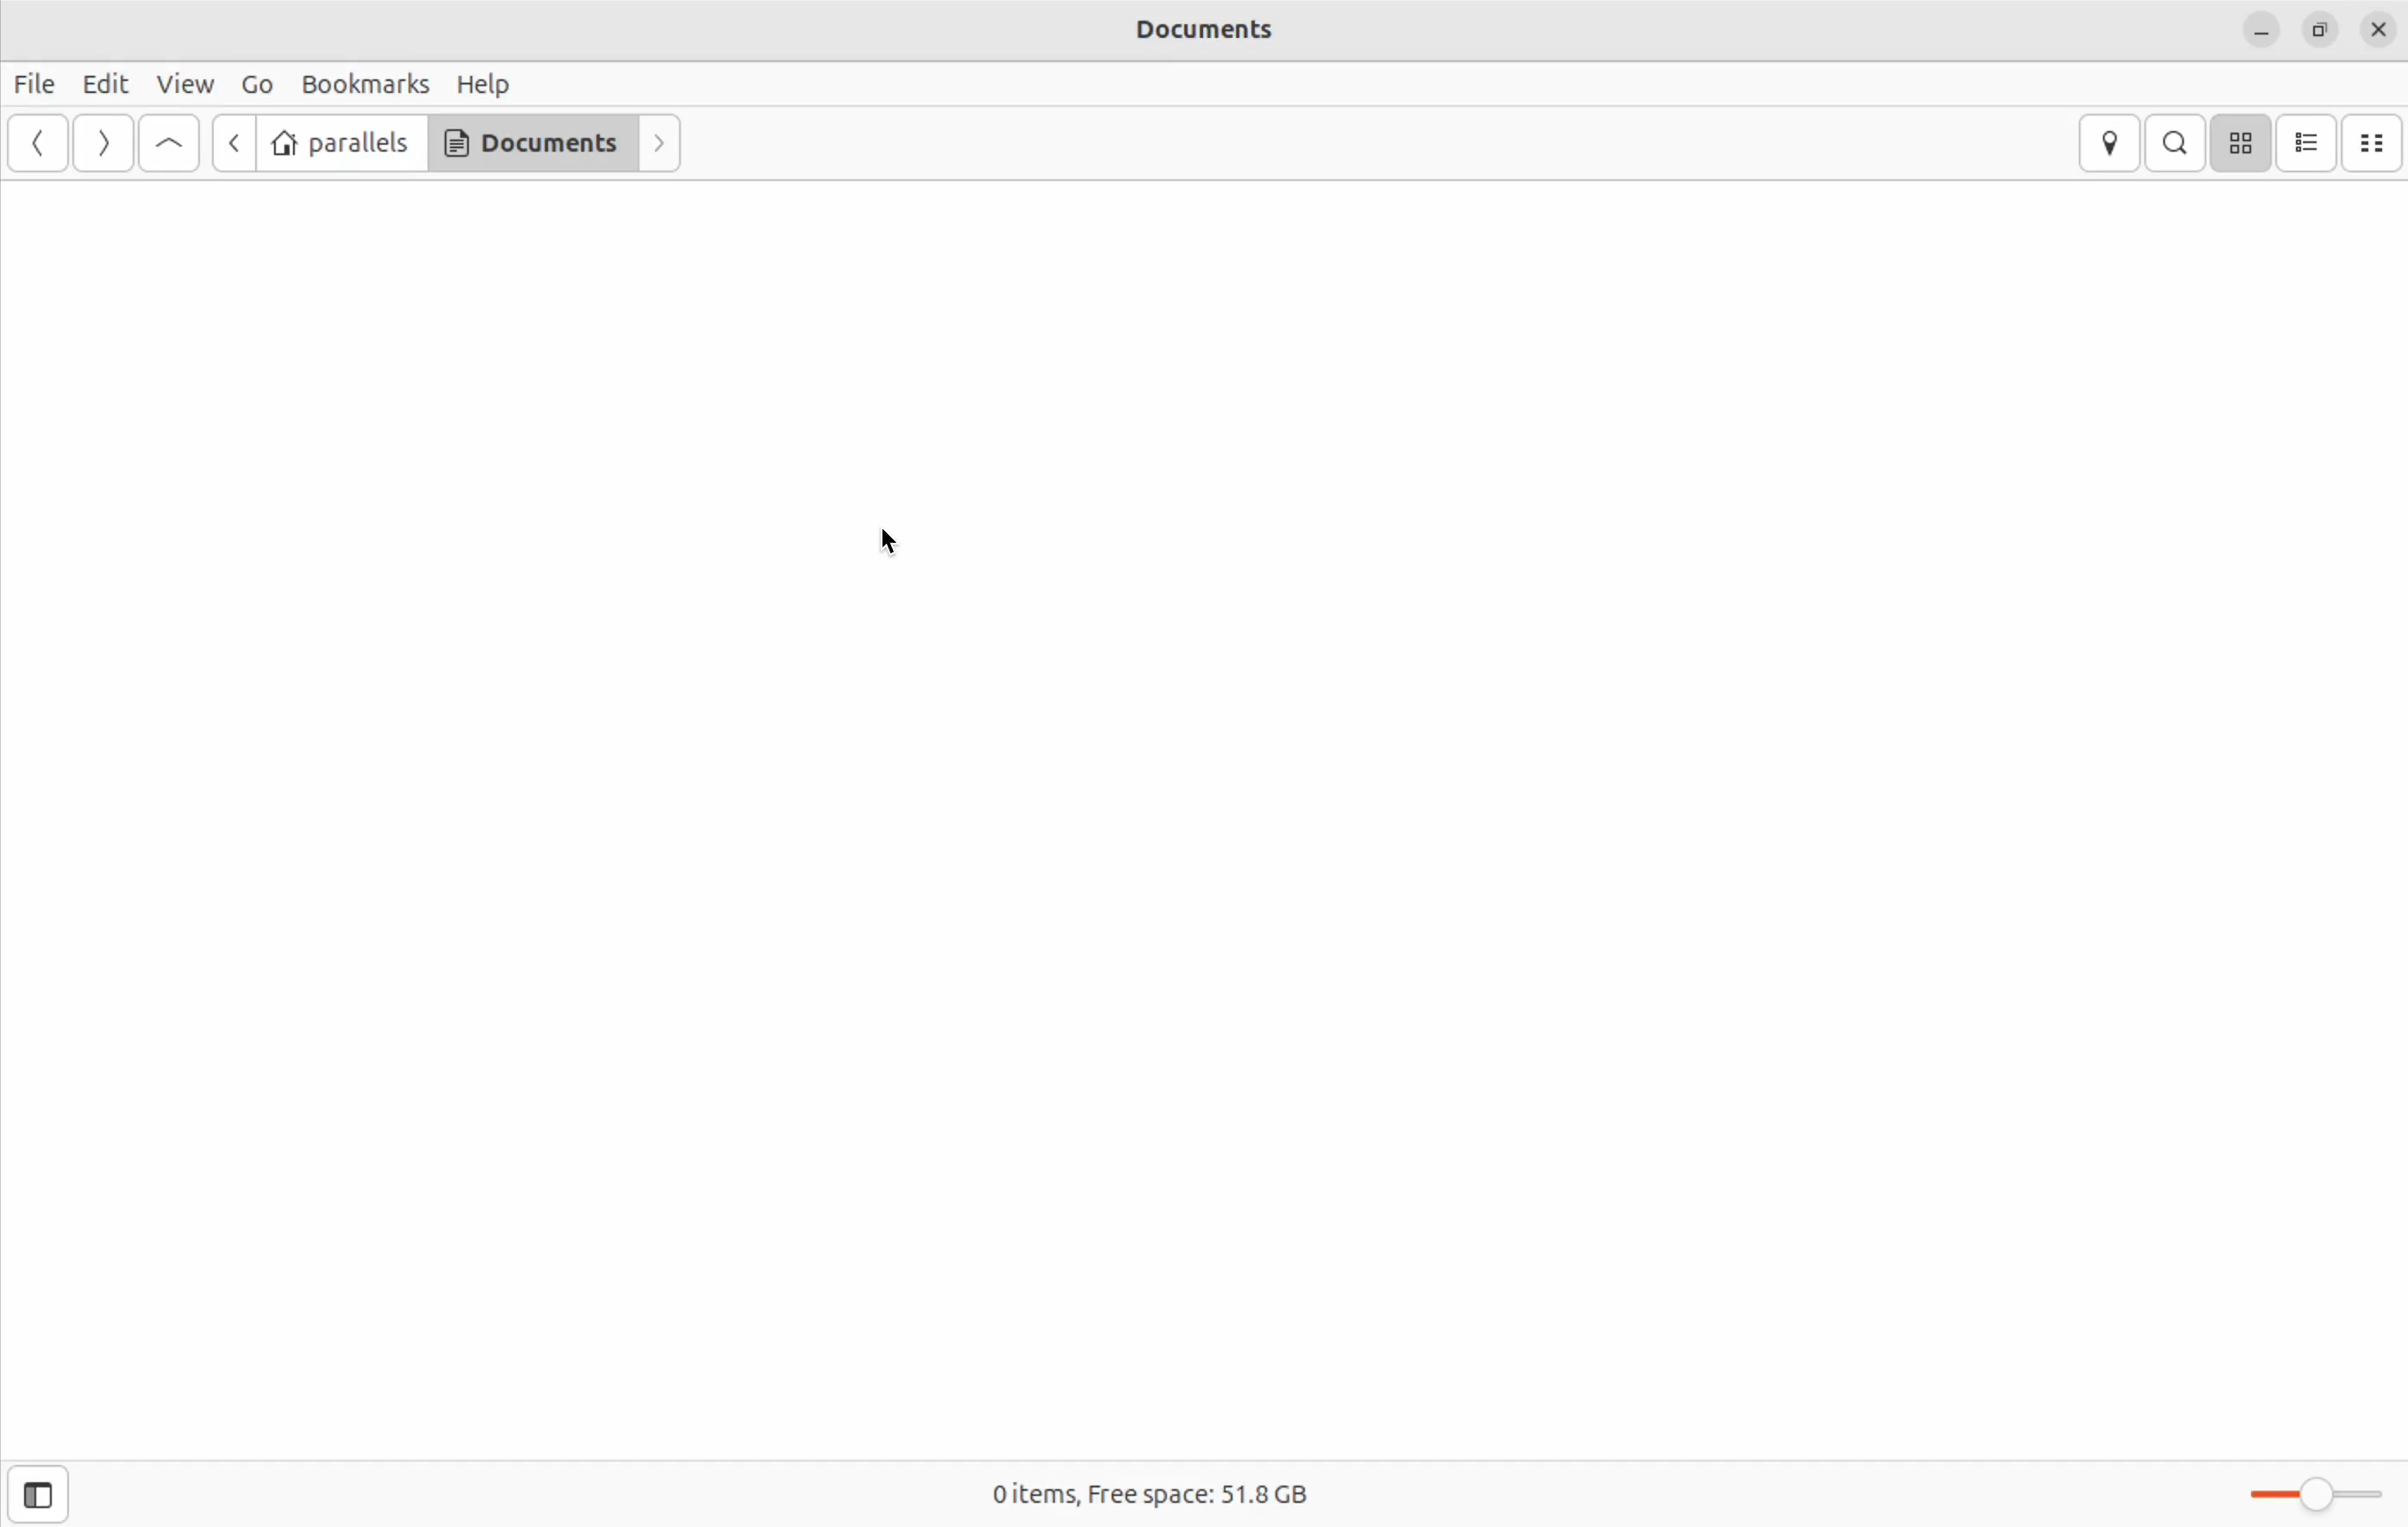  What do you see at coordinates (894, 542) in the screenshot?
I see `cursor` at bounding box center [894, 542].